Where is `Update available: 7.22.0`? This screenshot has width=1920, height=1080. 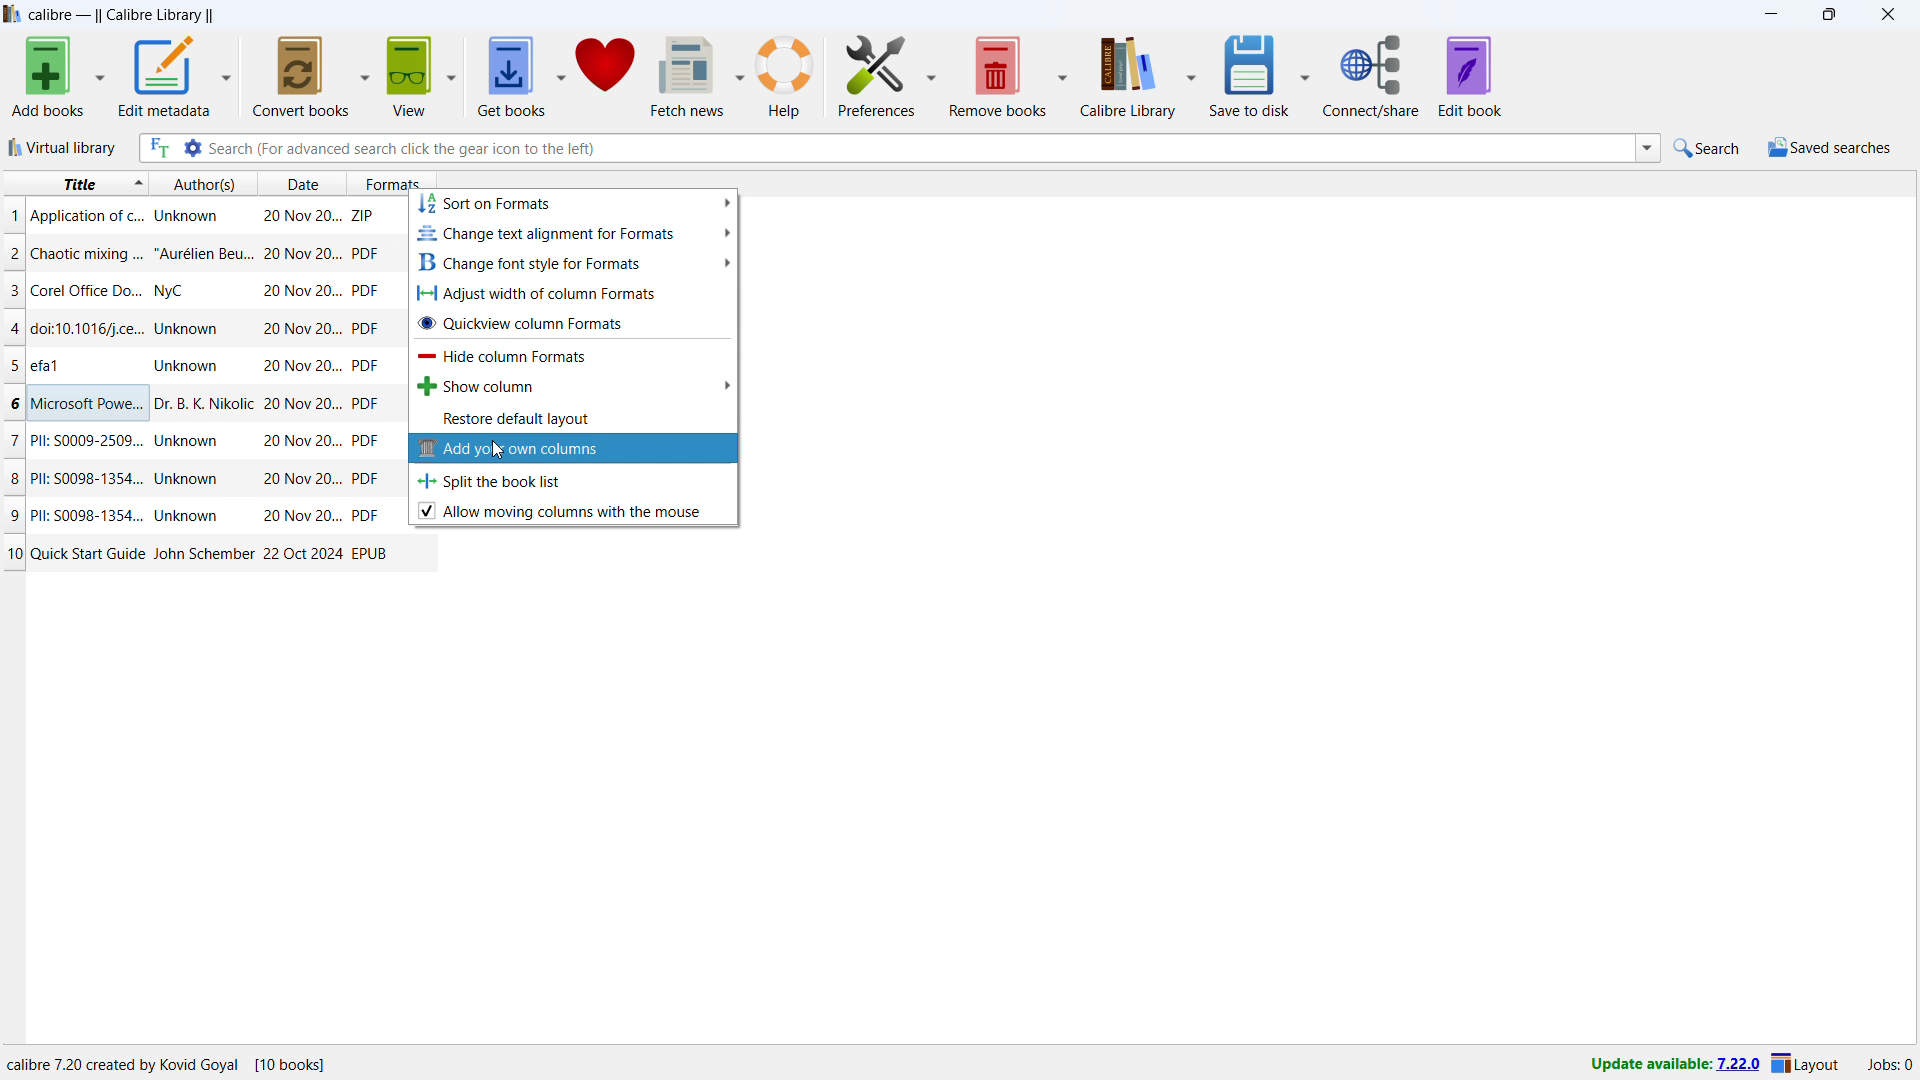
Update available: 7.22.0 is located at coordinates (1670, 1062).